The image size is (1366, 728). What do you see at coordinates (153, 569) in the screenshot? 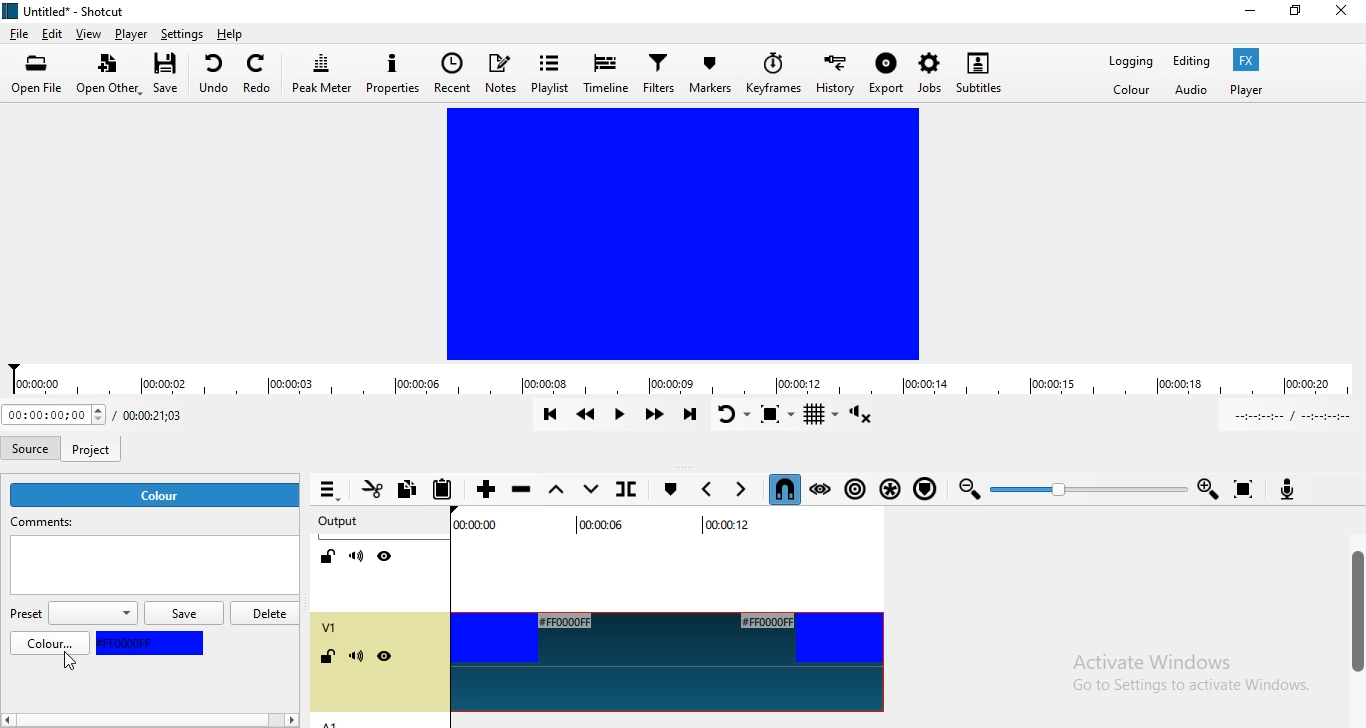
I see `empty box` at bounding box center [153, 569].